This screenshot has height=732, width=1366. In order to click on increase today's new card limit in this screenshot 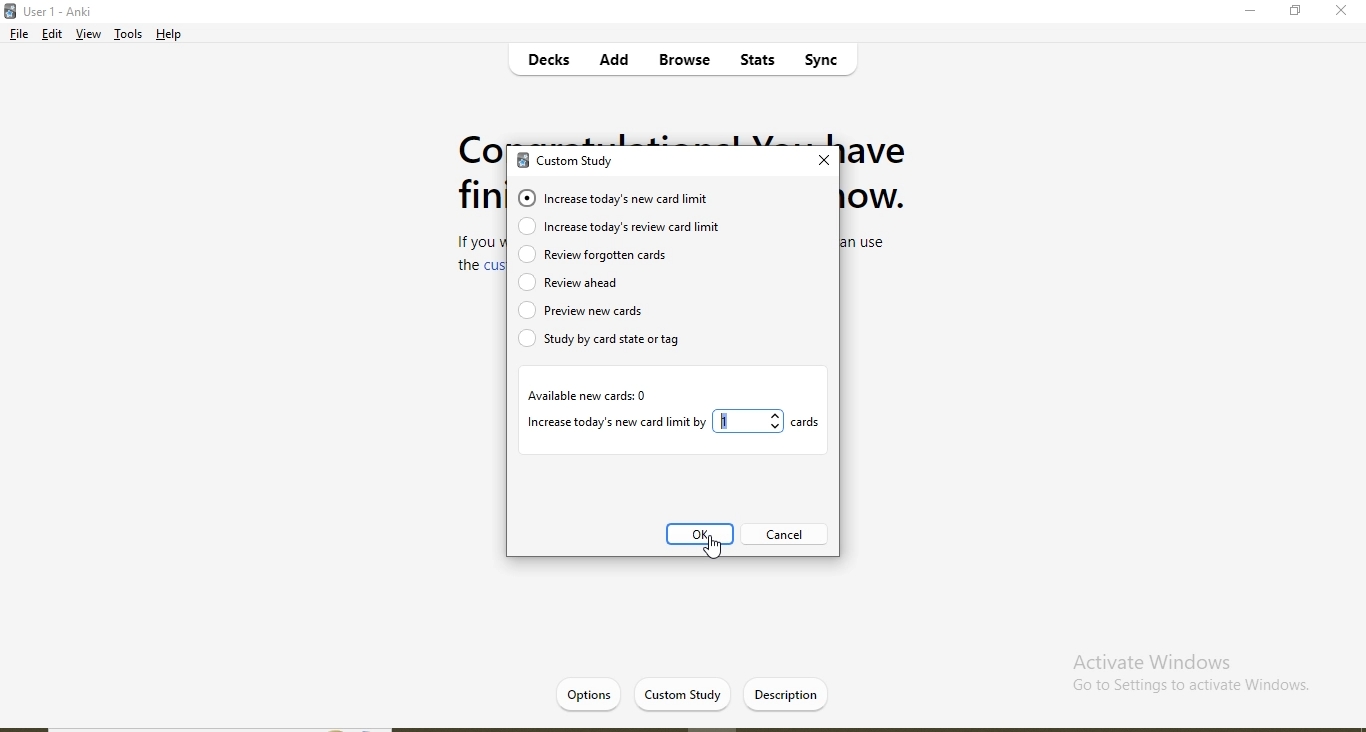, I will do `click(622, 199)`.